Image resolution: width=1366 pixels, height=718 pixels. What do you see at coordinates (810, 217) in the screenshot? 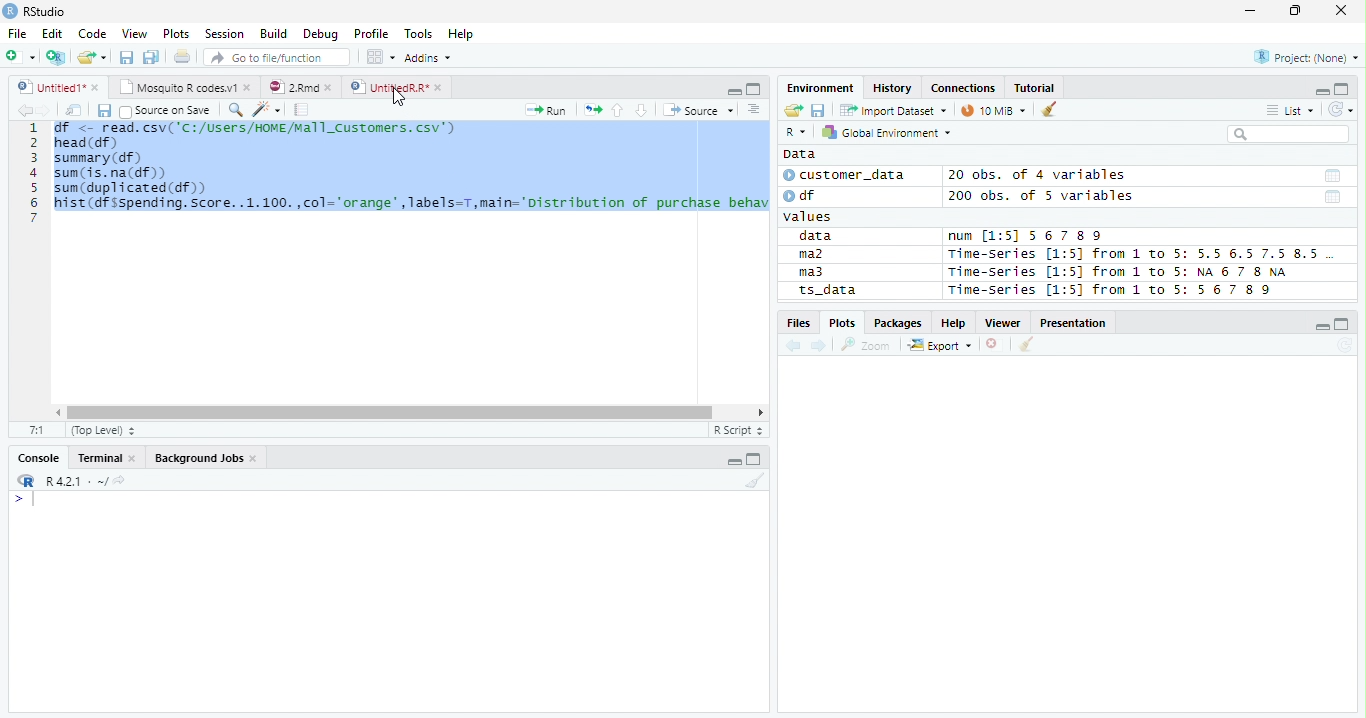
I see `values` at bounding box center [810, 217].